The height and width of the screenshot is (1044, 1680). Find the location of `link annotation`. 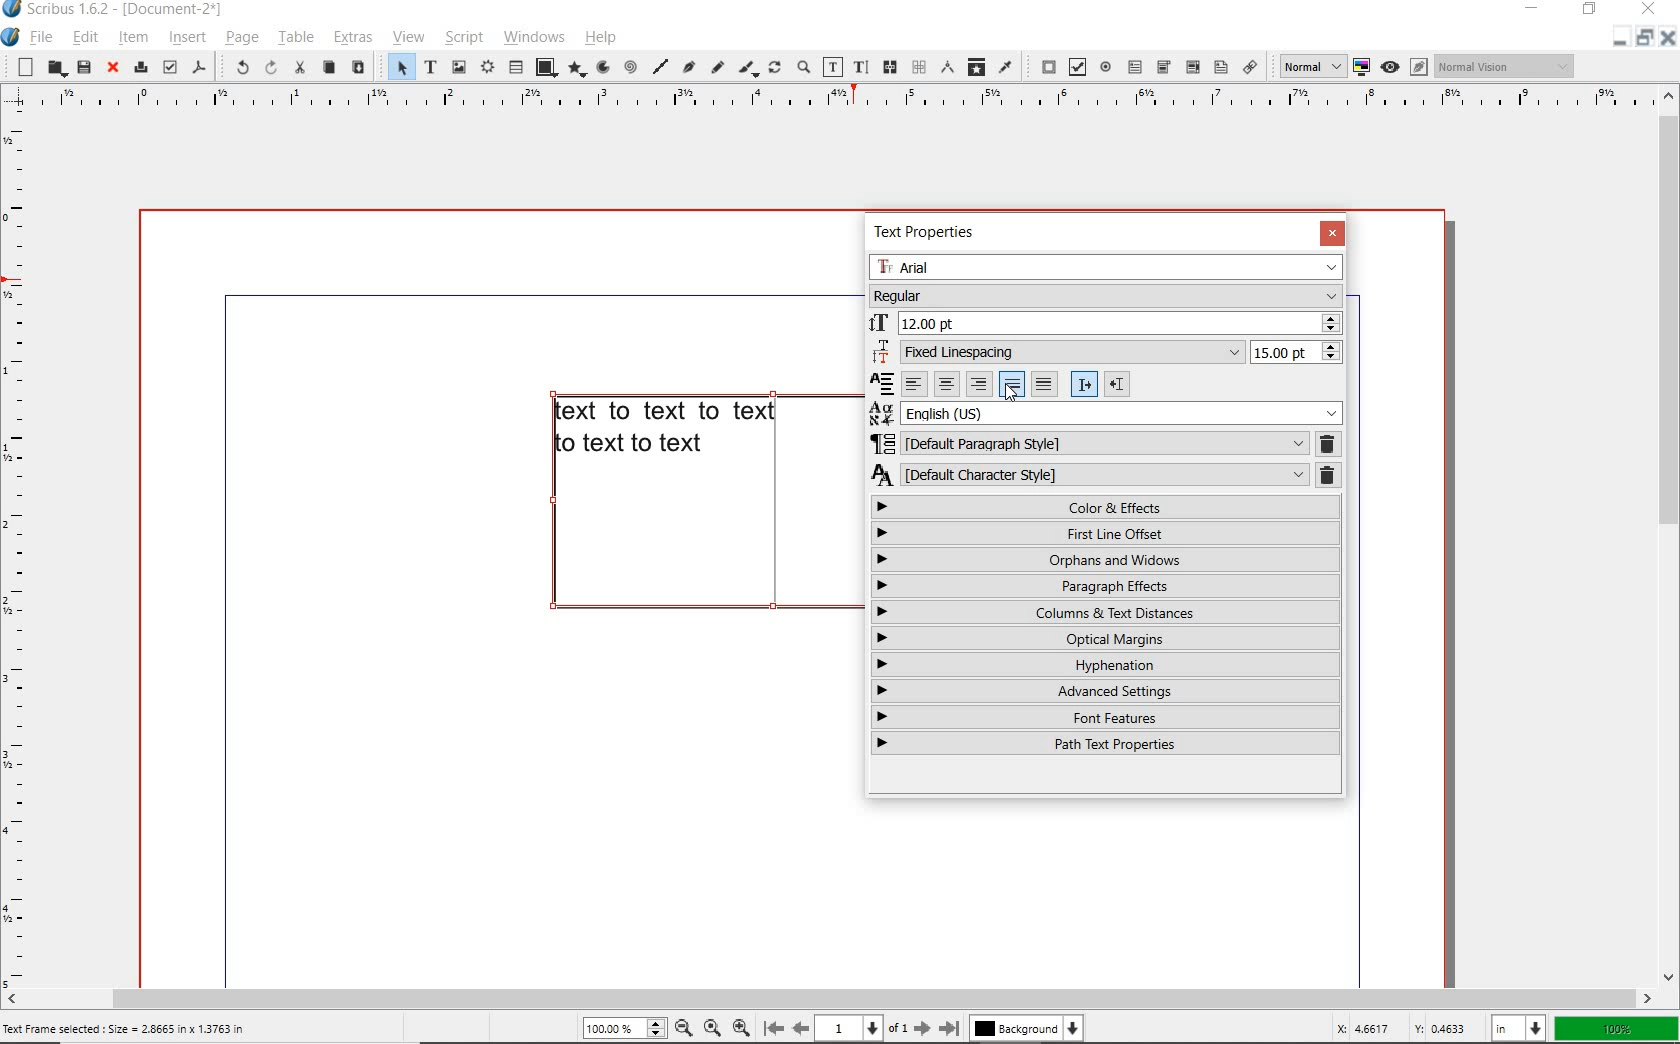

link annotation is located at coordinates (1248, 66).